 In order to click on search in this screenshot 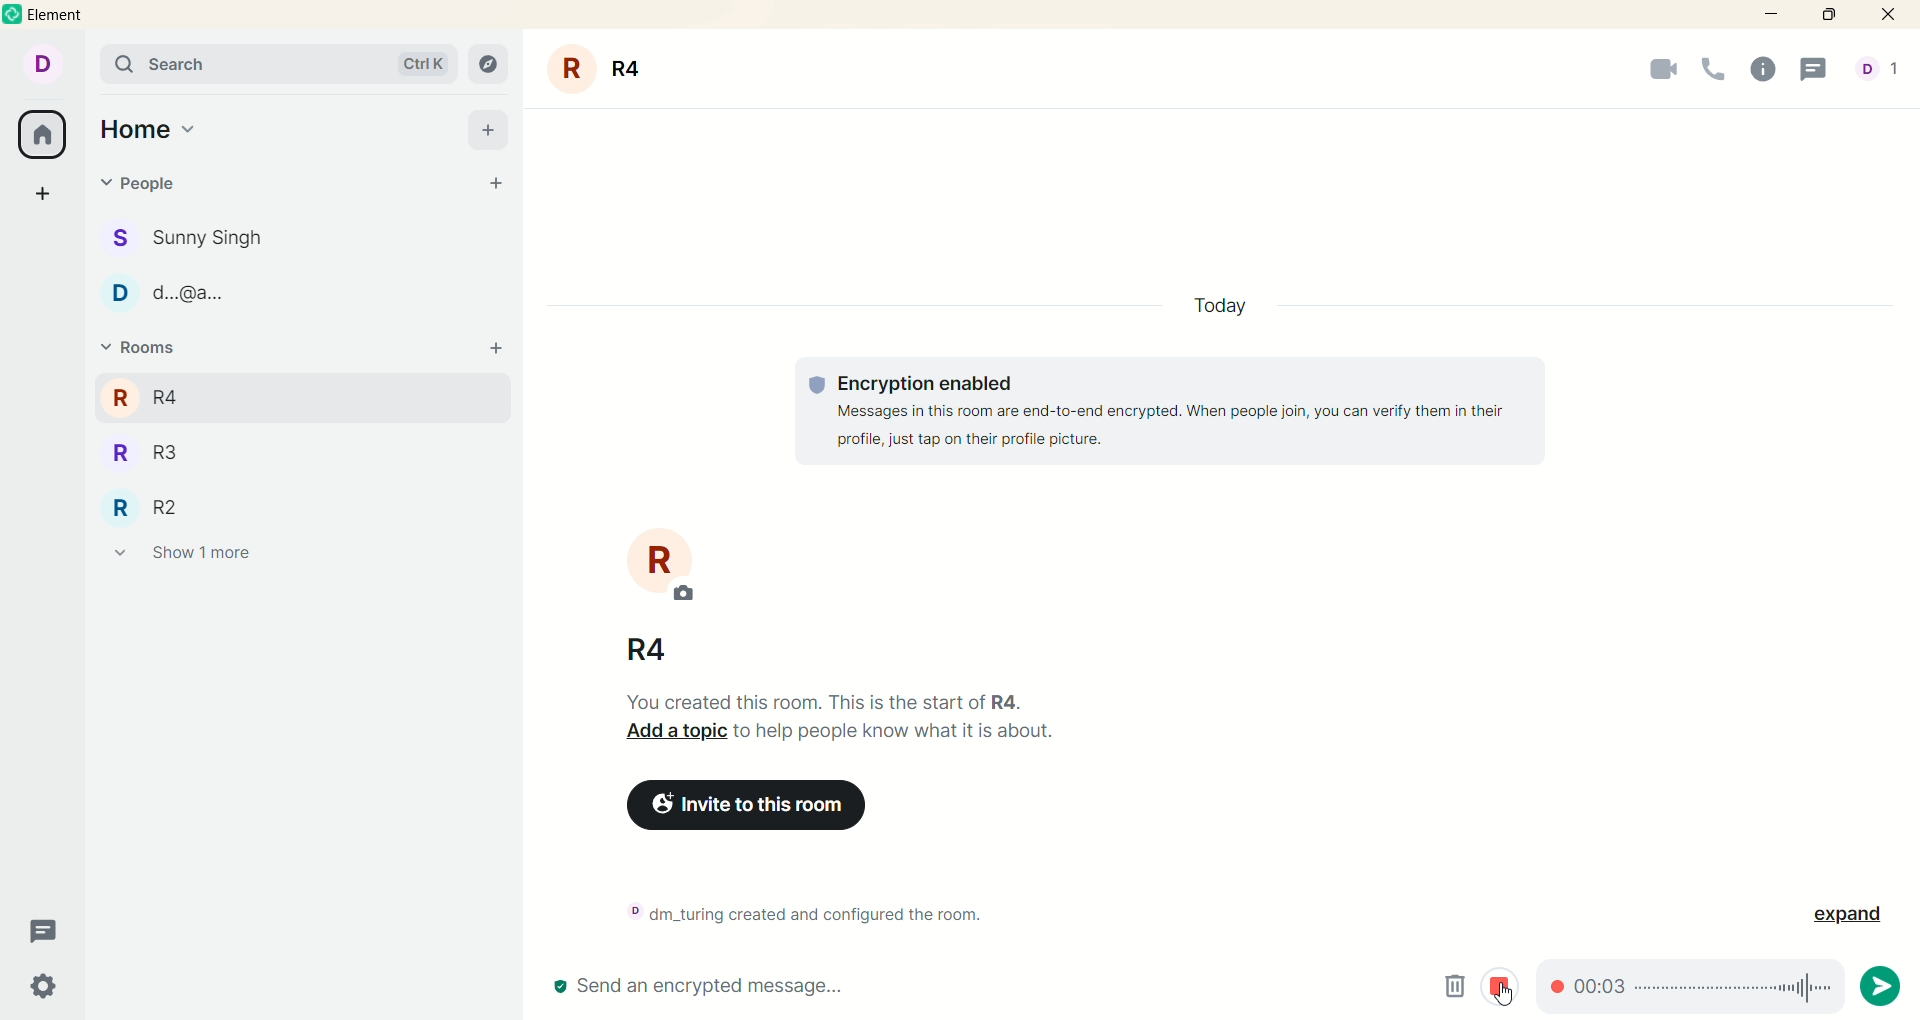, I will do `click(278, 64)`.